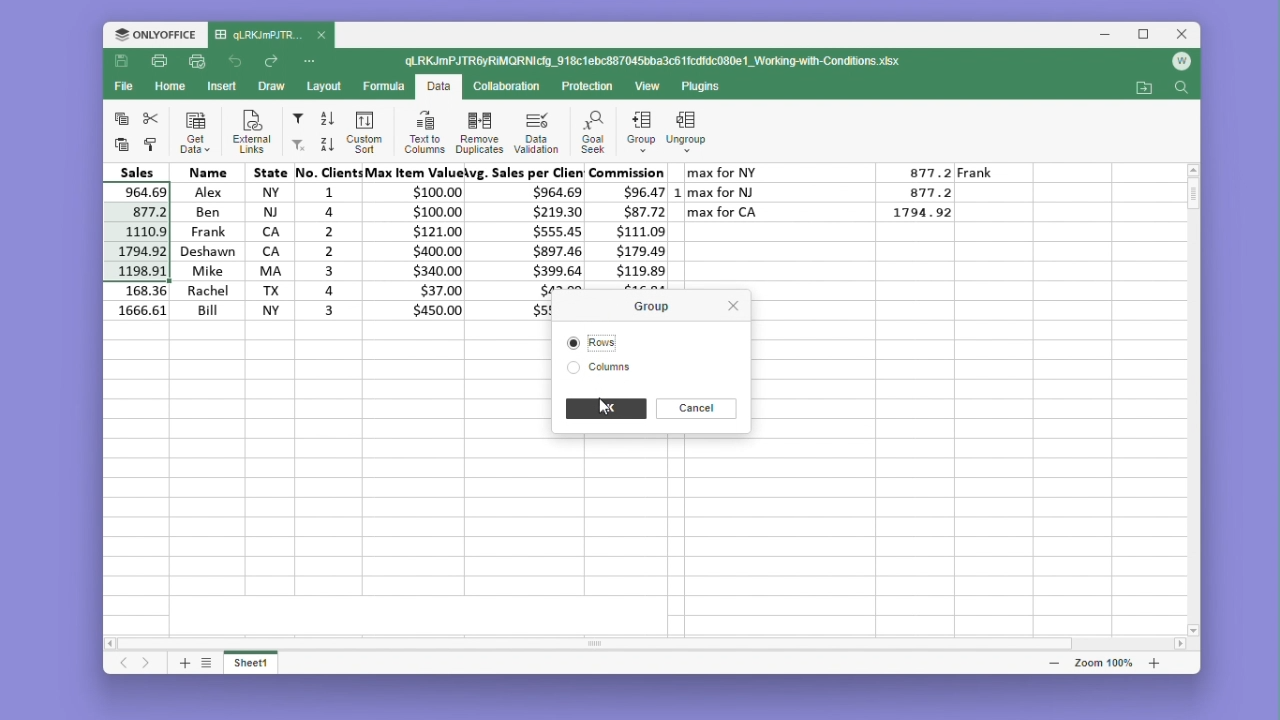 The height and width of the screenshot is (720, 1280). I want to click on sort descending, so click(326, 144).